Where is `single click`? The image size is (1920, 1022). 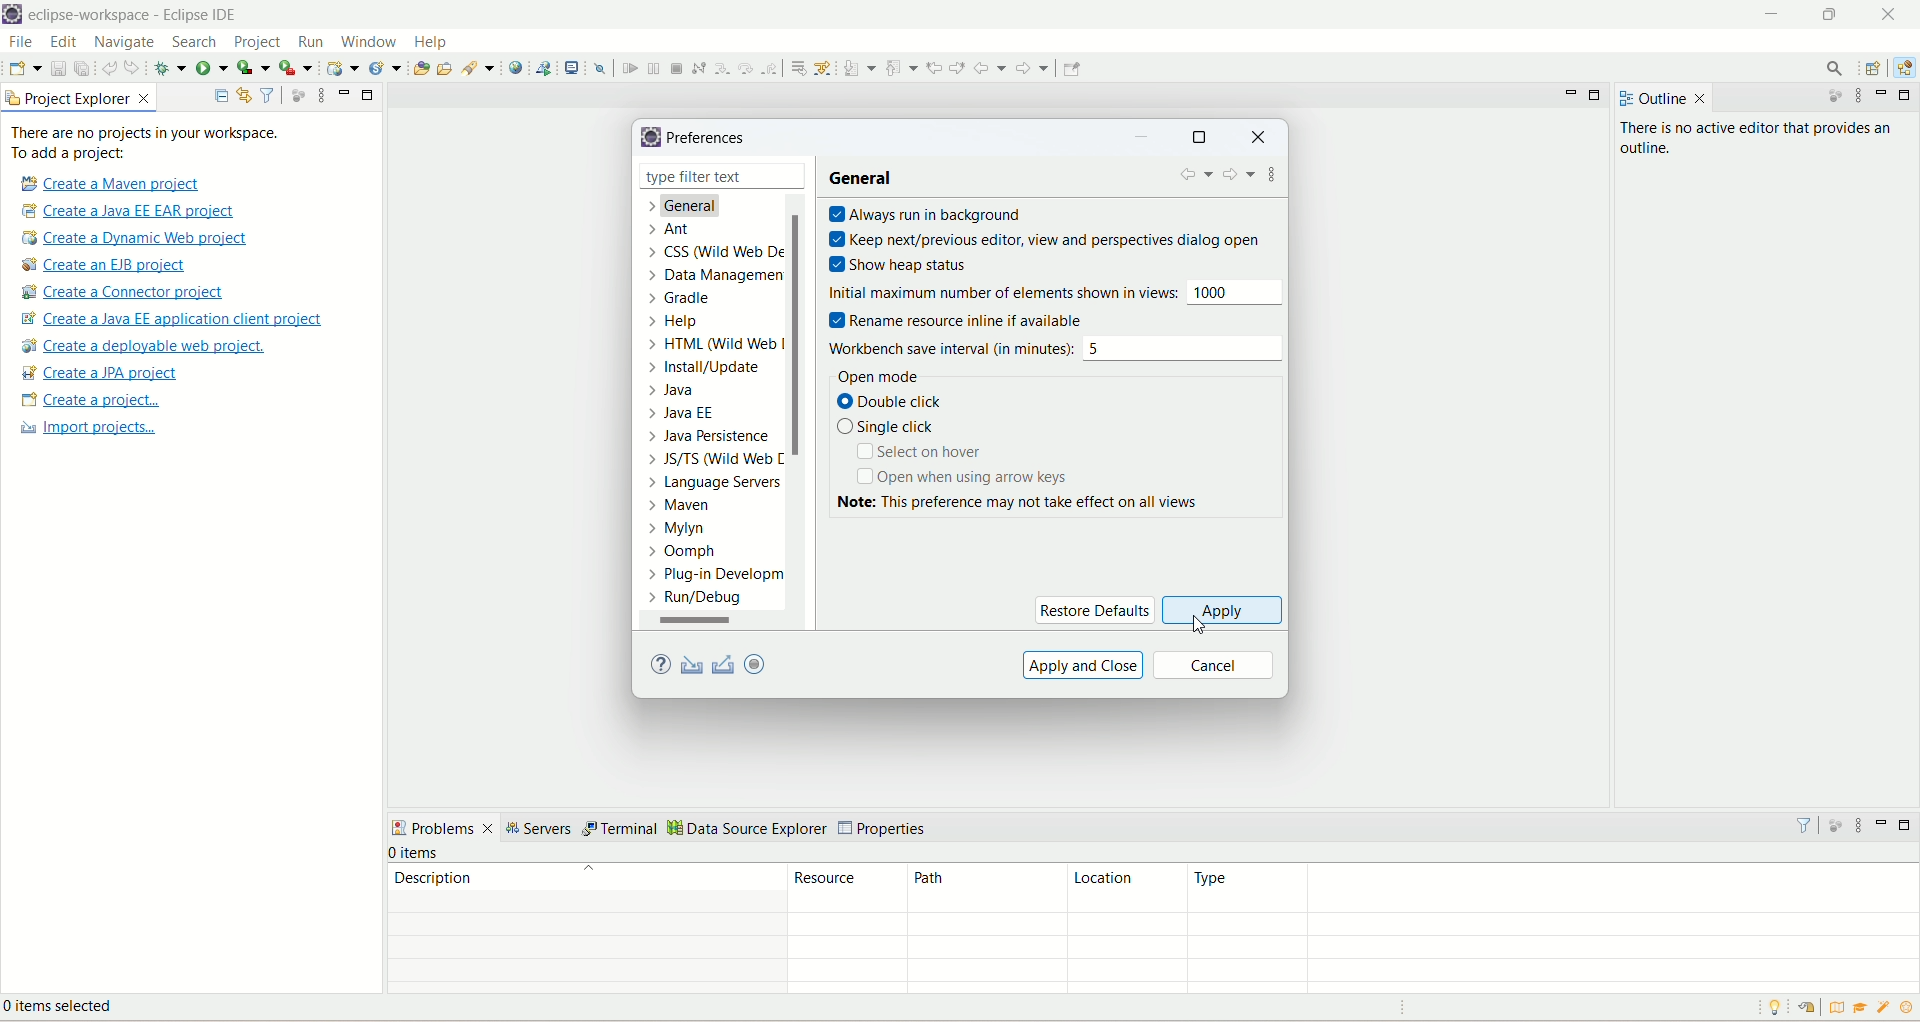
single click is located at coordinates (889, 428).